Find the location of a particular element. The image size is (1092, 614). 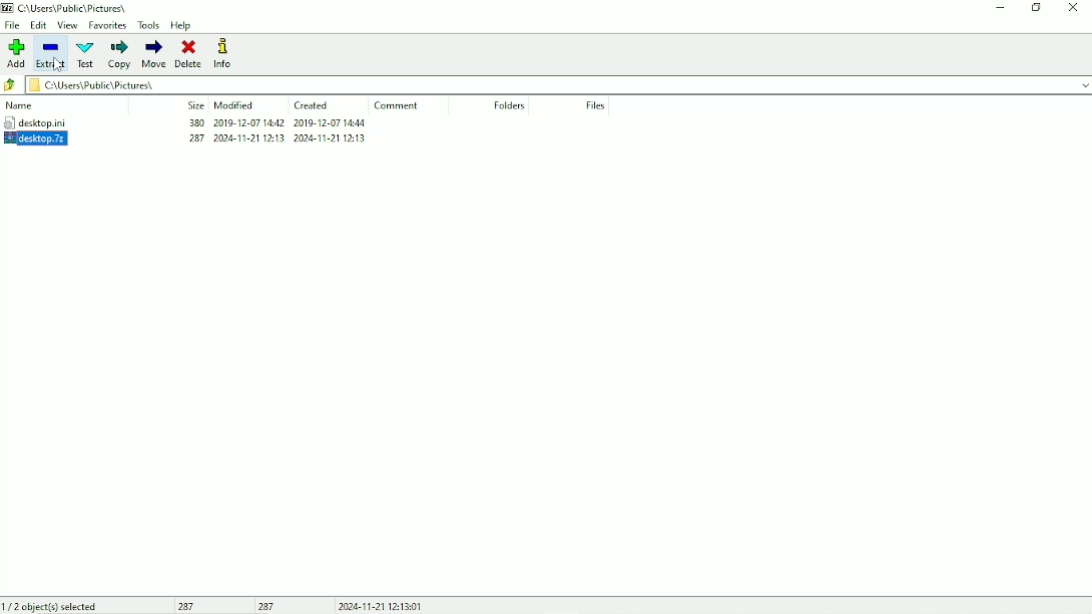

Created is located at coordinates (313, 106).